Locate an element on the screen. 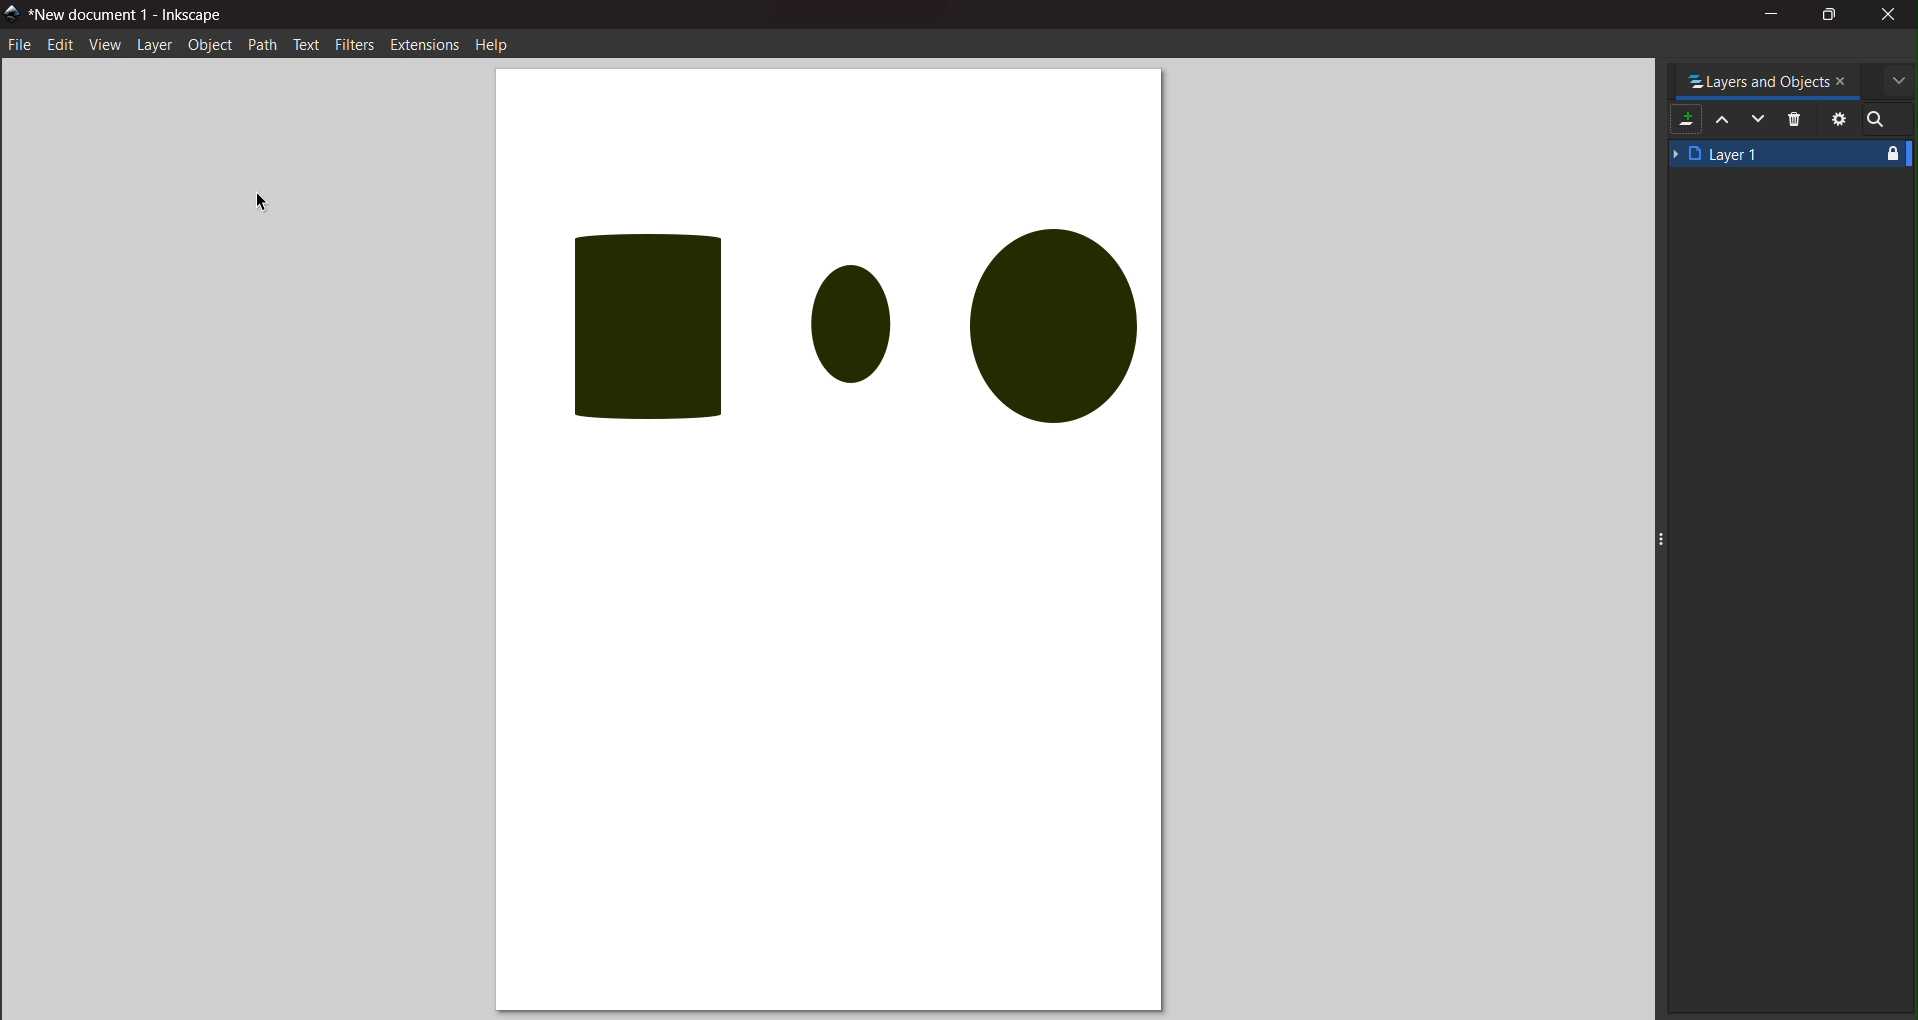  help is located at coordinates (491, 48).